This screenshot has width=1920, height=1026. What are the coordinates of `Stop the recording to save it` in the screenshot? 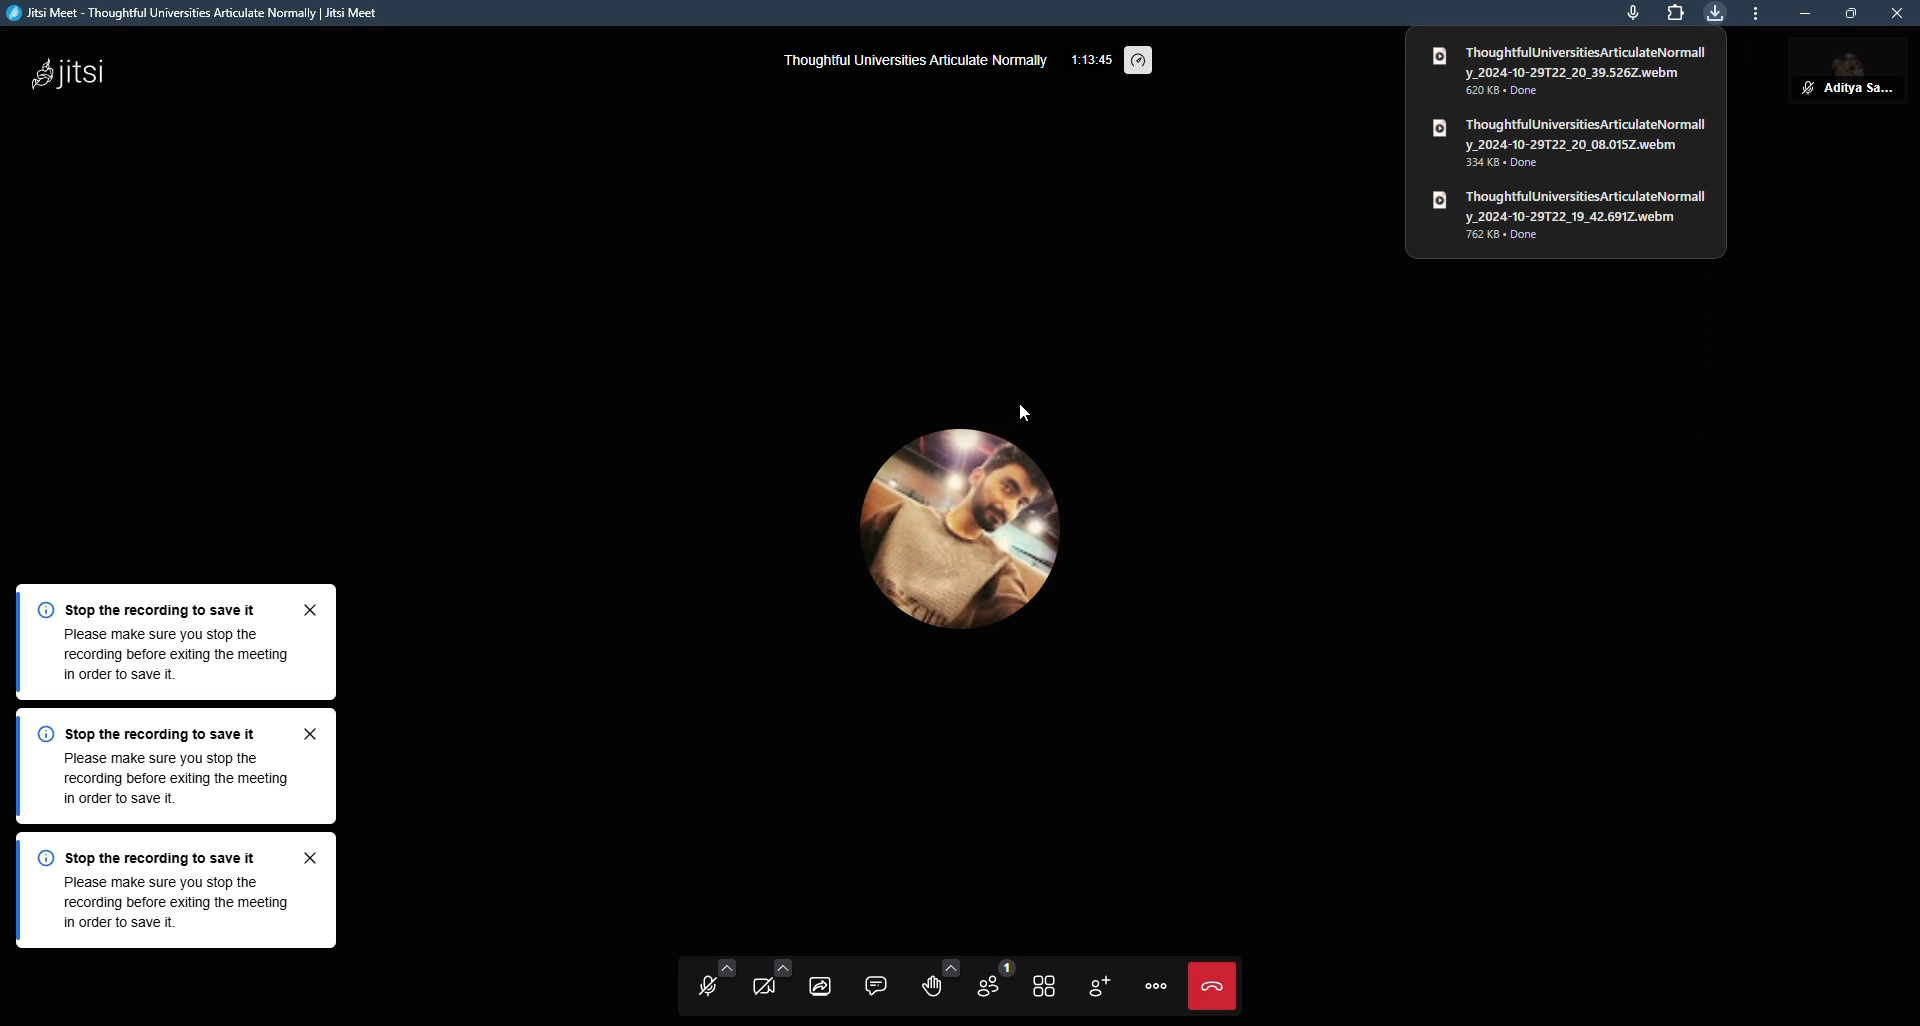 It's located at (162, 605).